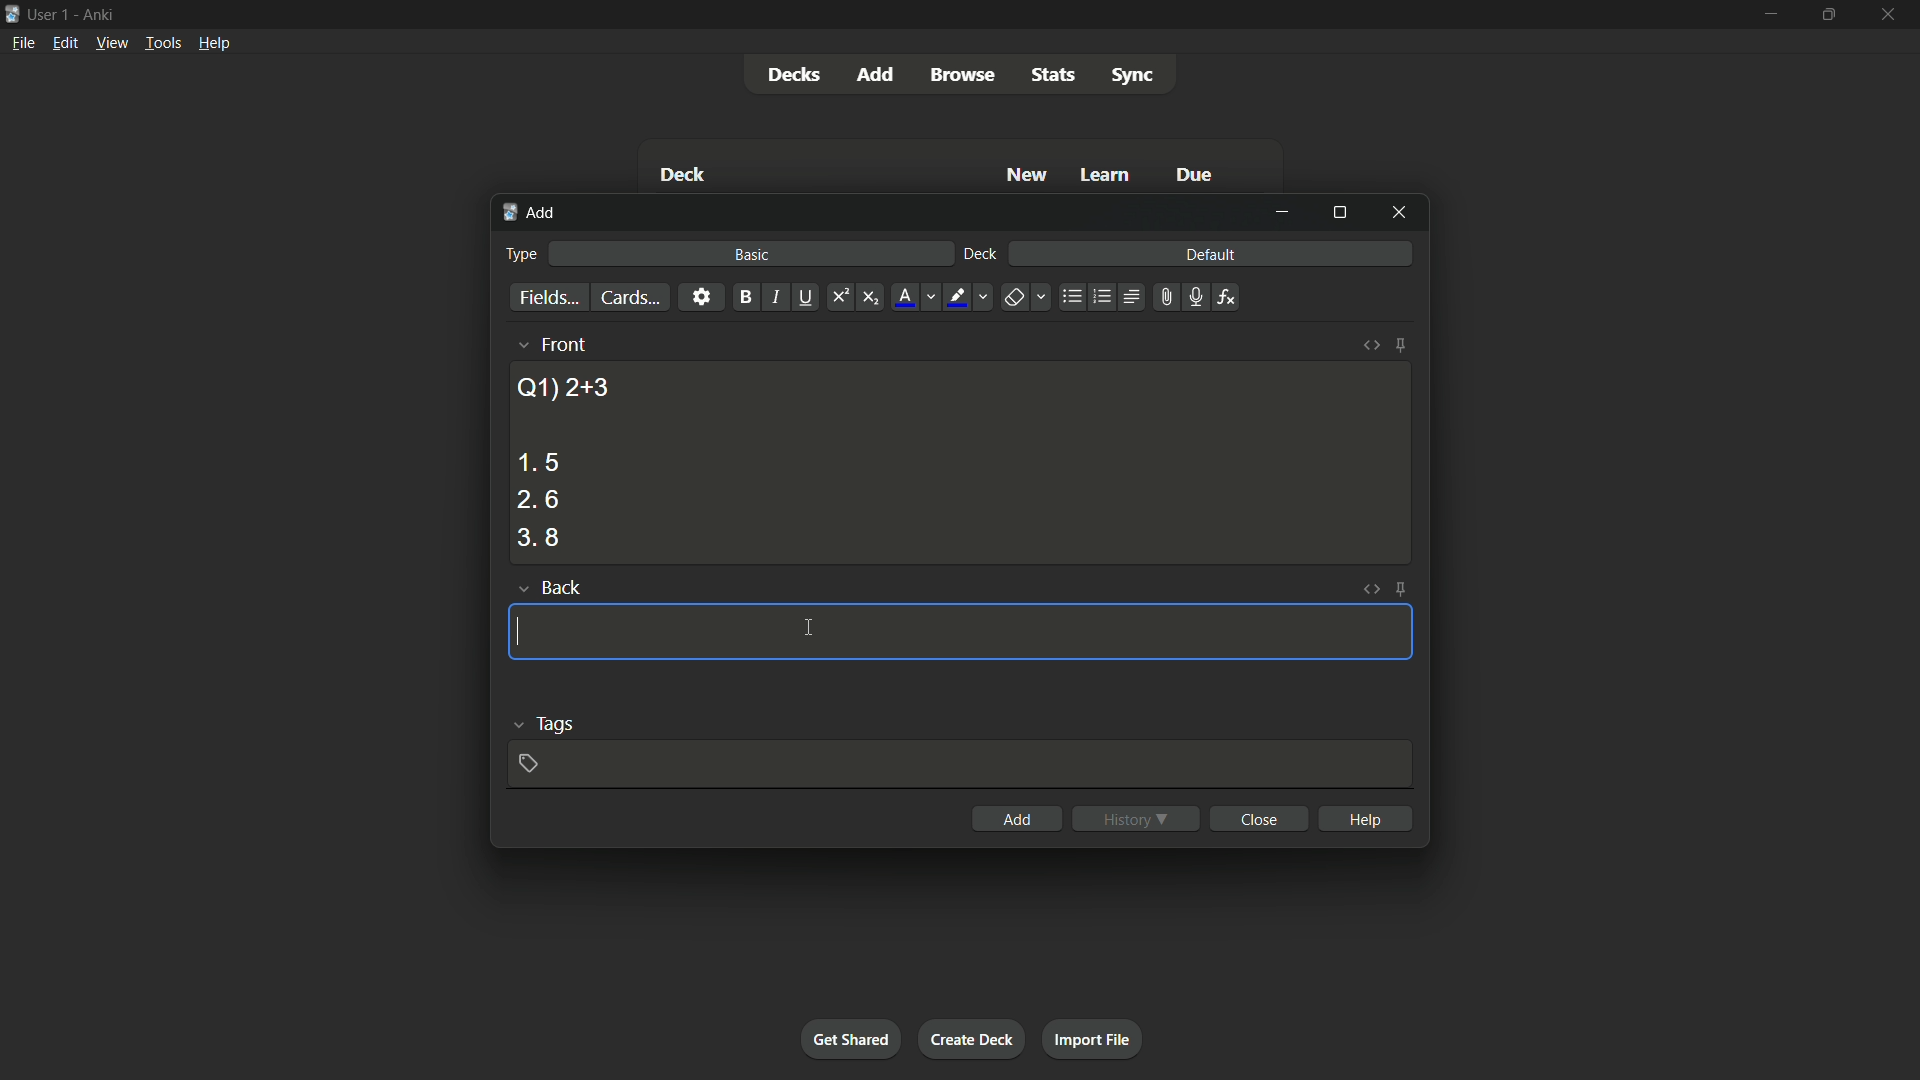 This screenshot has height=1080, width=1920. What do you see at coordinates (1136, 819) in the screenshot?
I see `history` at bounding box center [1136, 819].